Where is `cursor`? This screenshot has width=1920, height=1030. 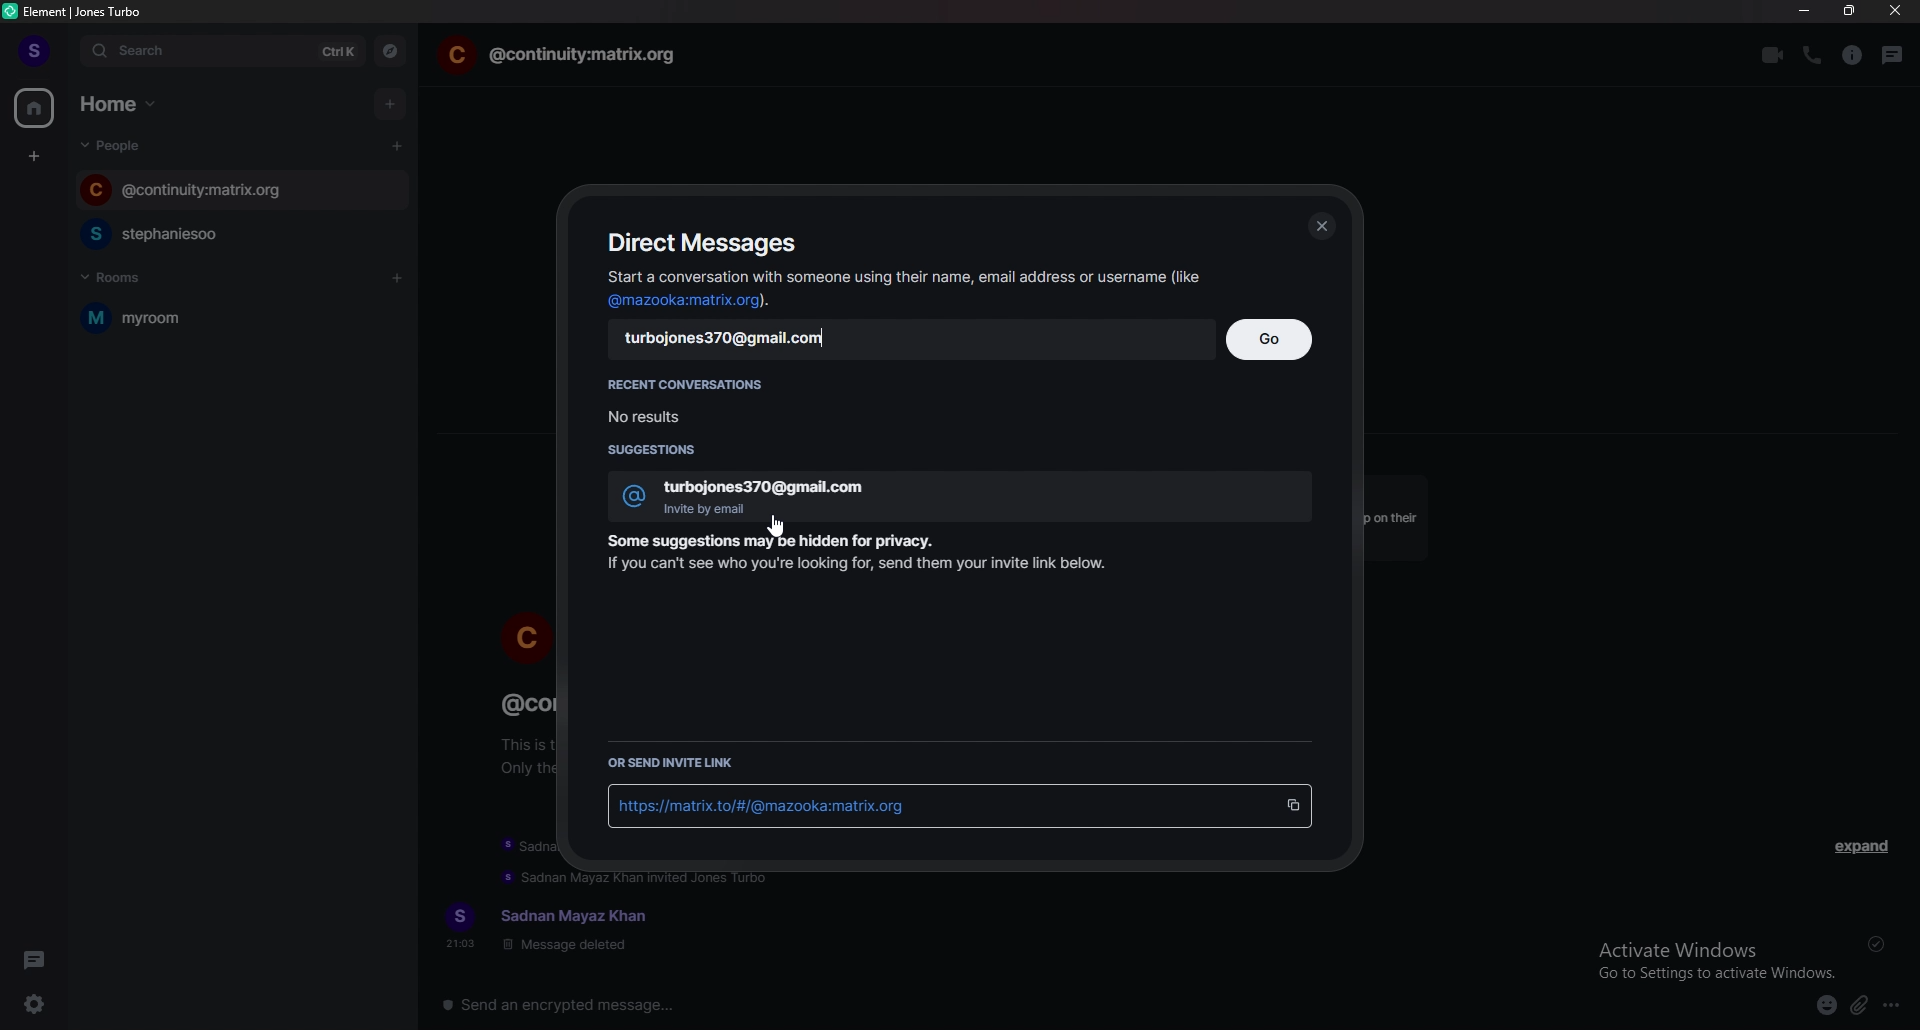 cursor is located at coordinates (776, 526).